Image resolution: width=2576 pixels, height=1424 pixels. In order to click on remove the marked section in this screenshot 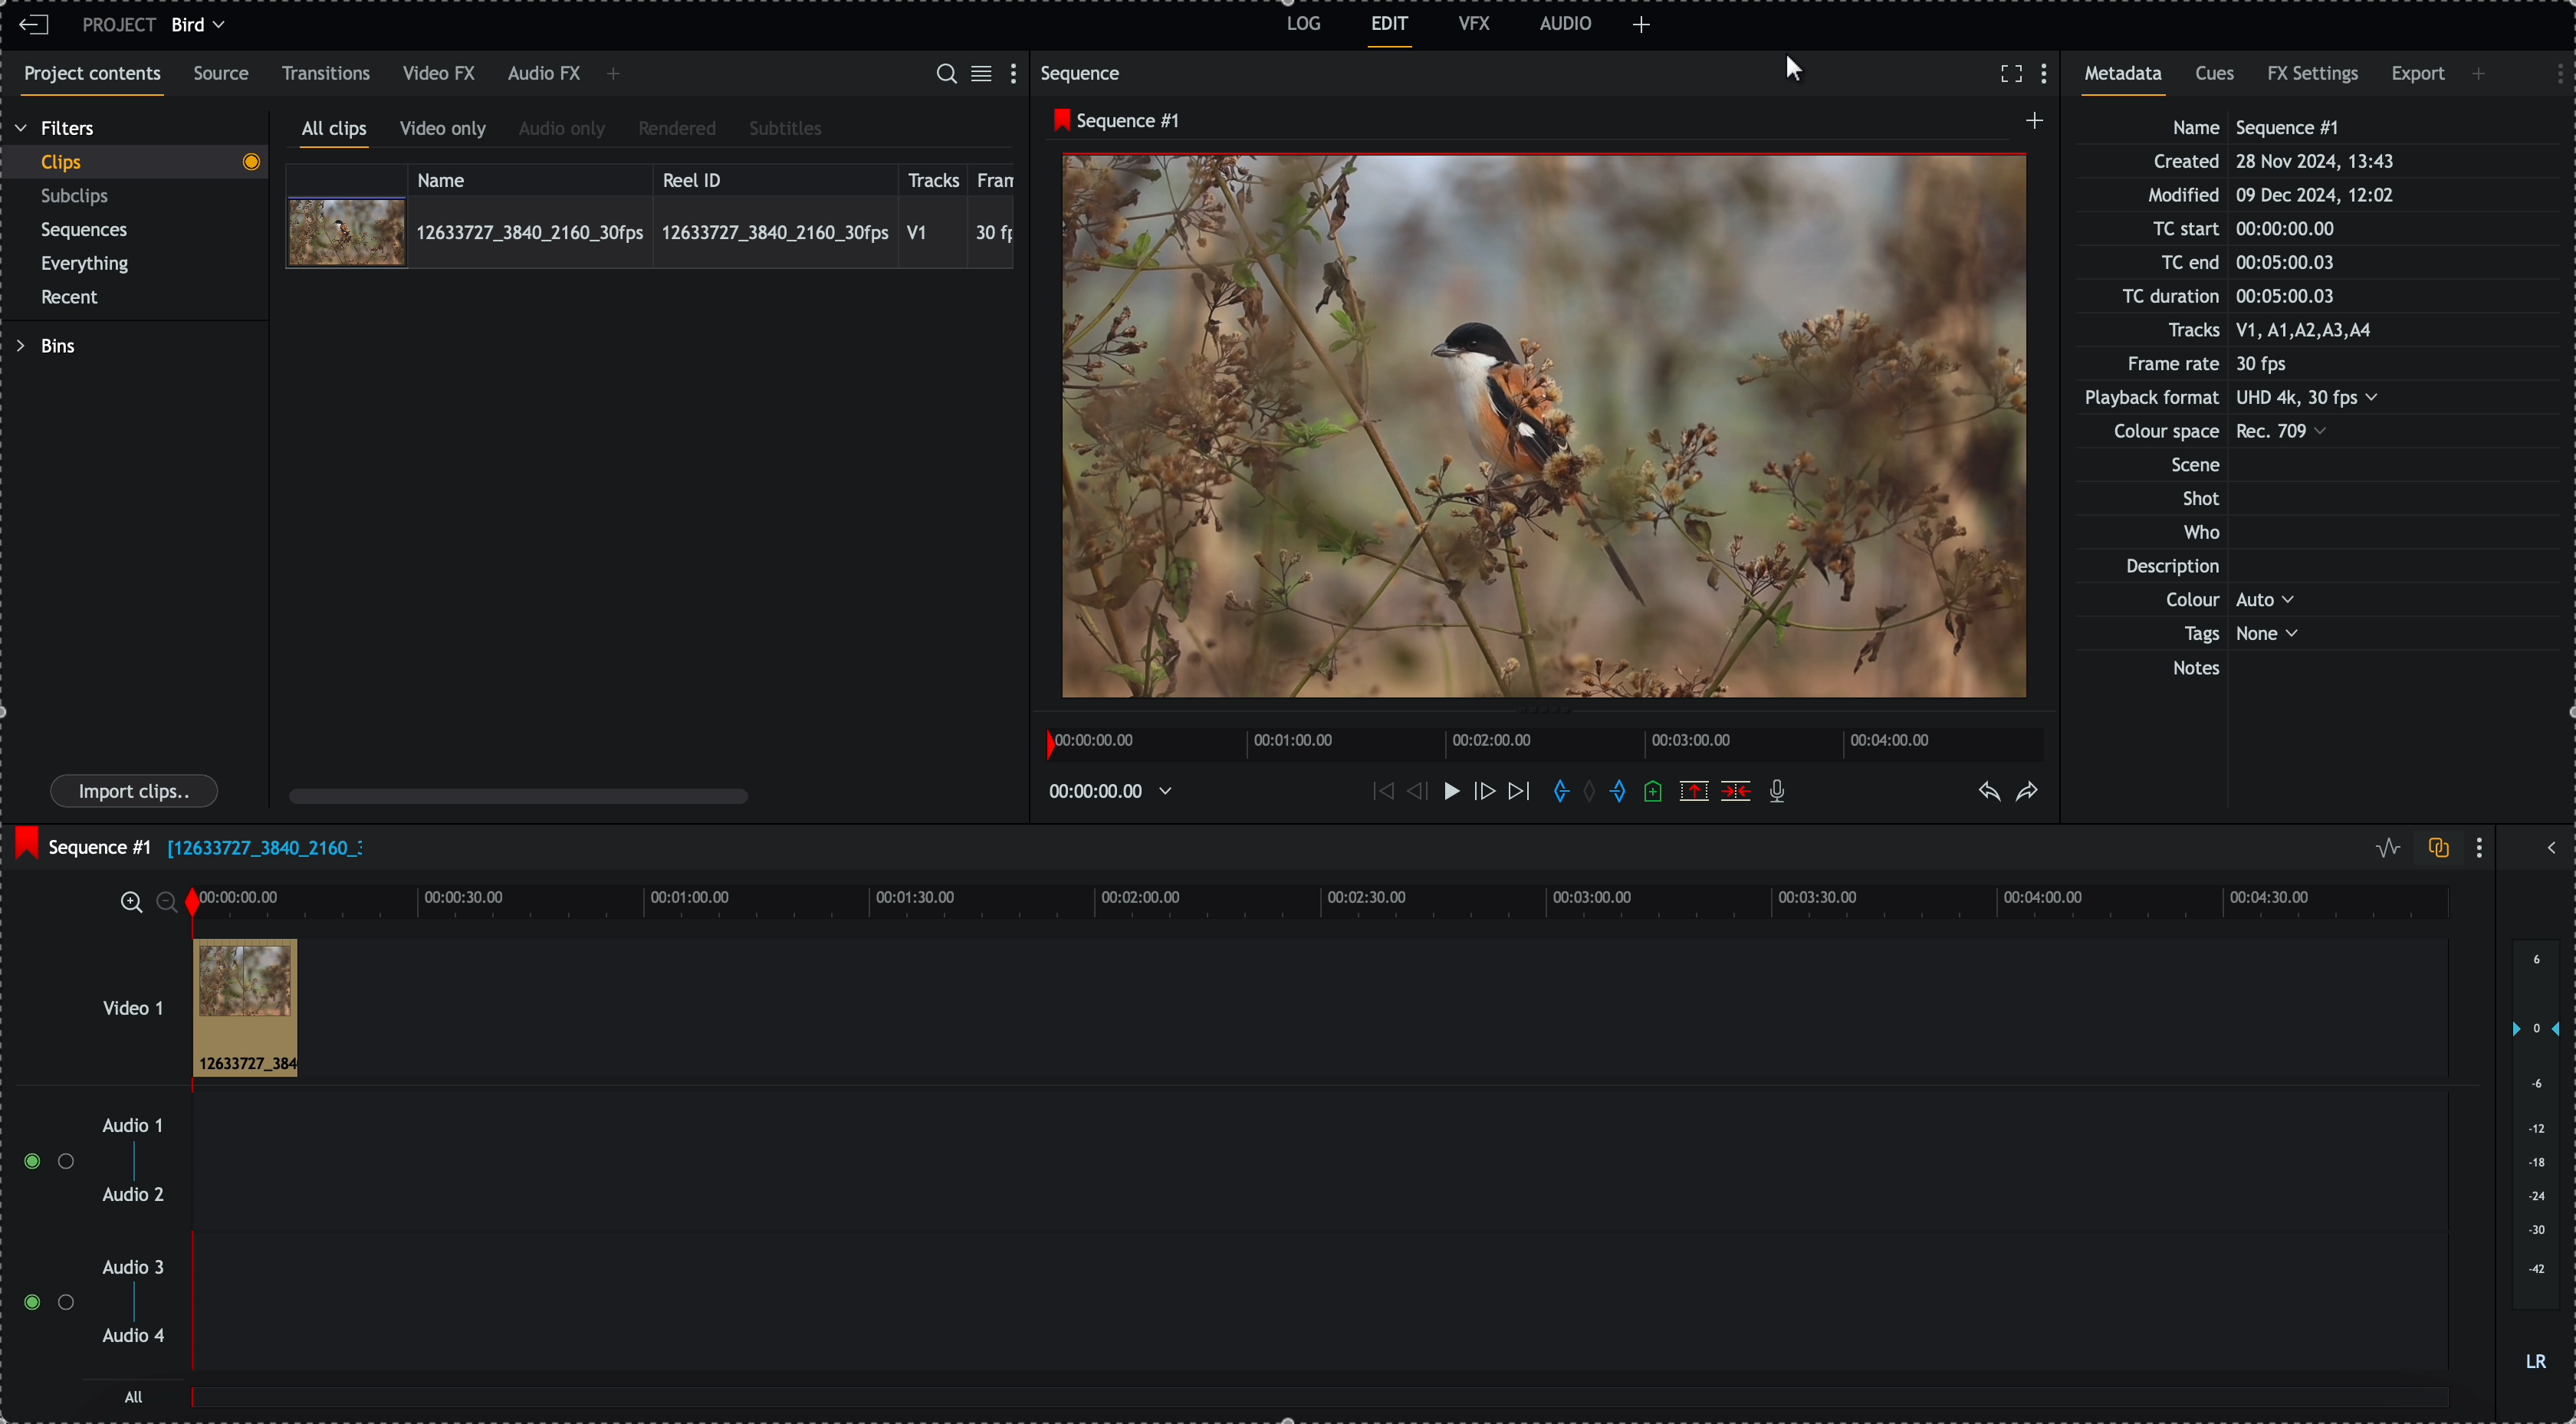, I will do `click(1694, 790)`.